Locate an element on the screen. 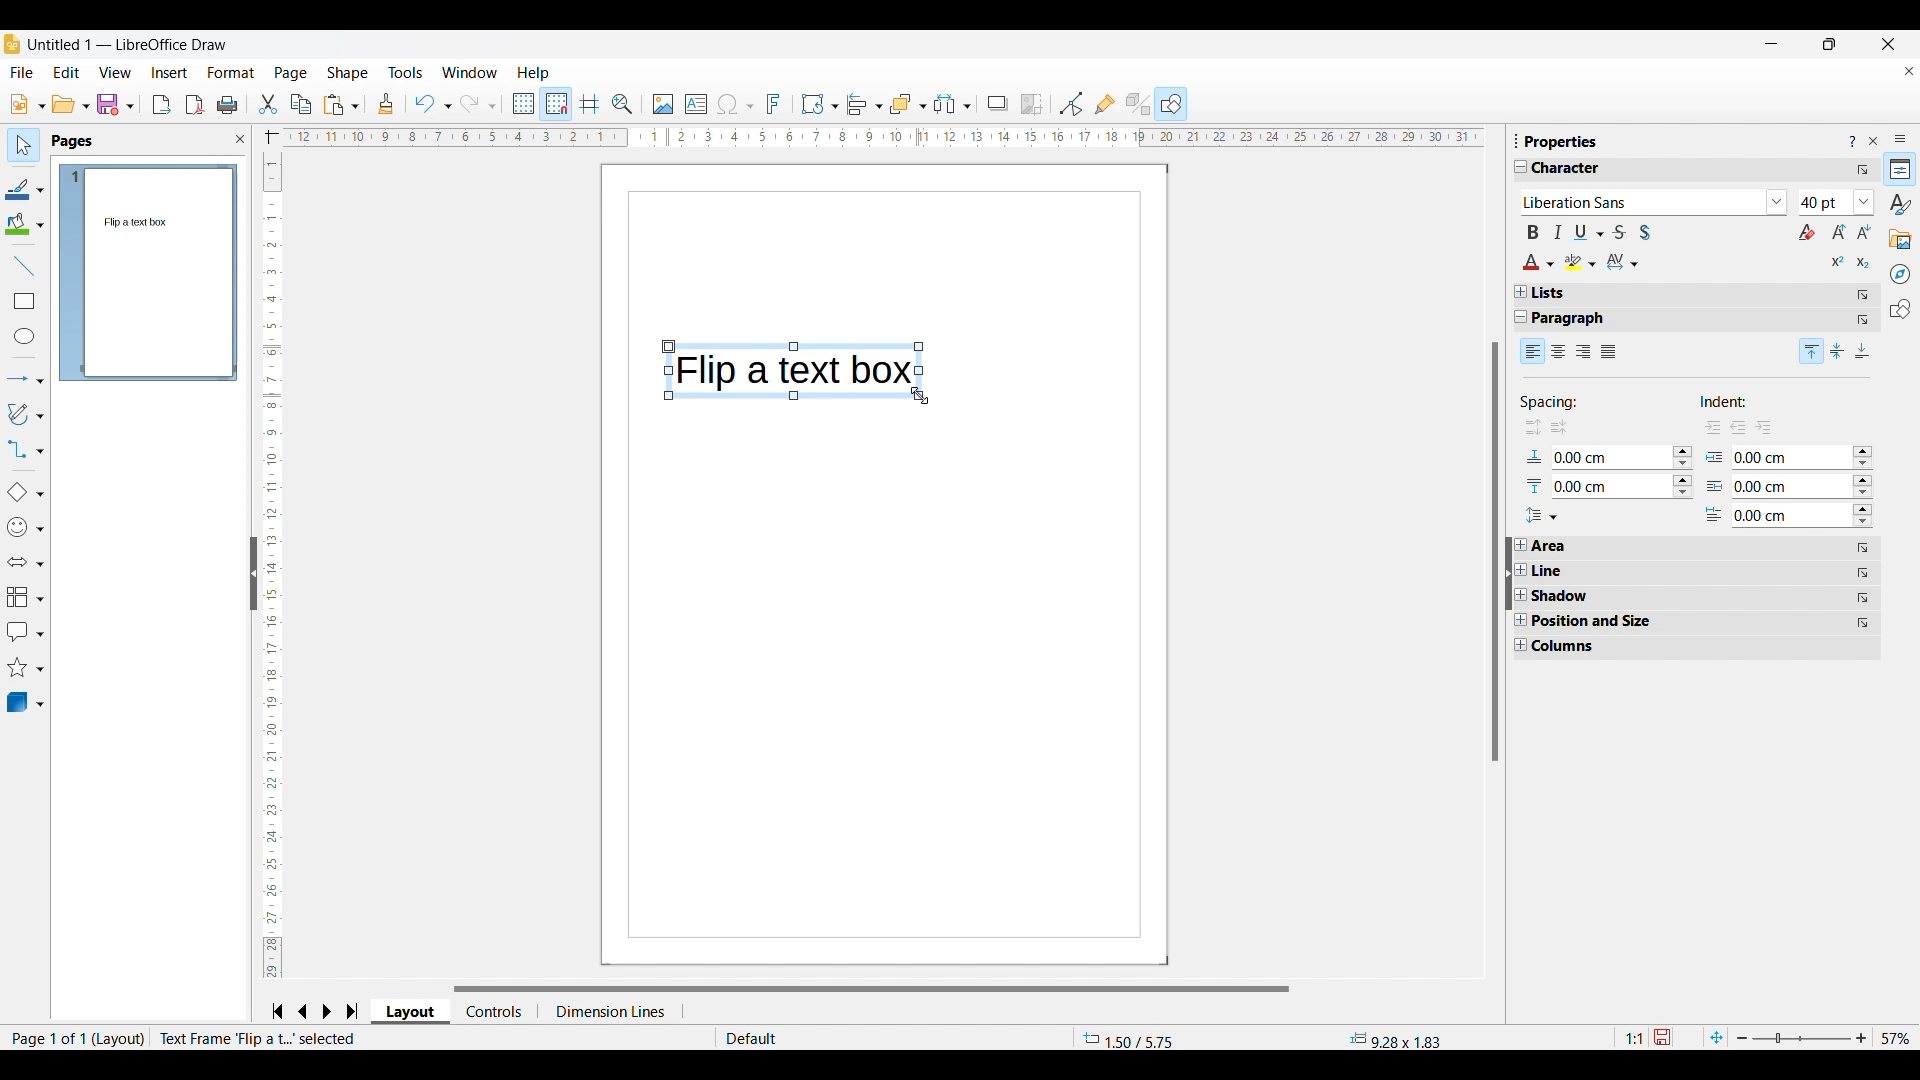  More options for respective sub-title is located at coordinates (1864, 586).